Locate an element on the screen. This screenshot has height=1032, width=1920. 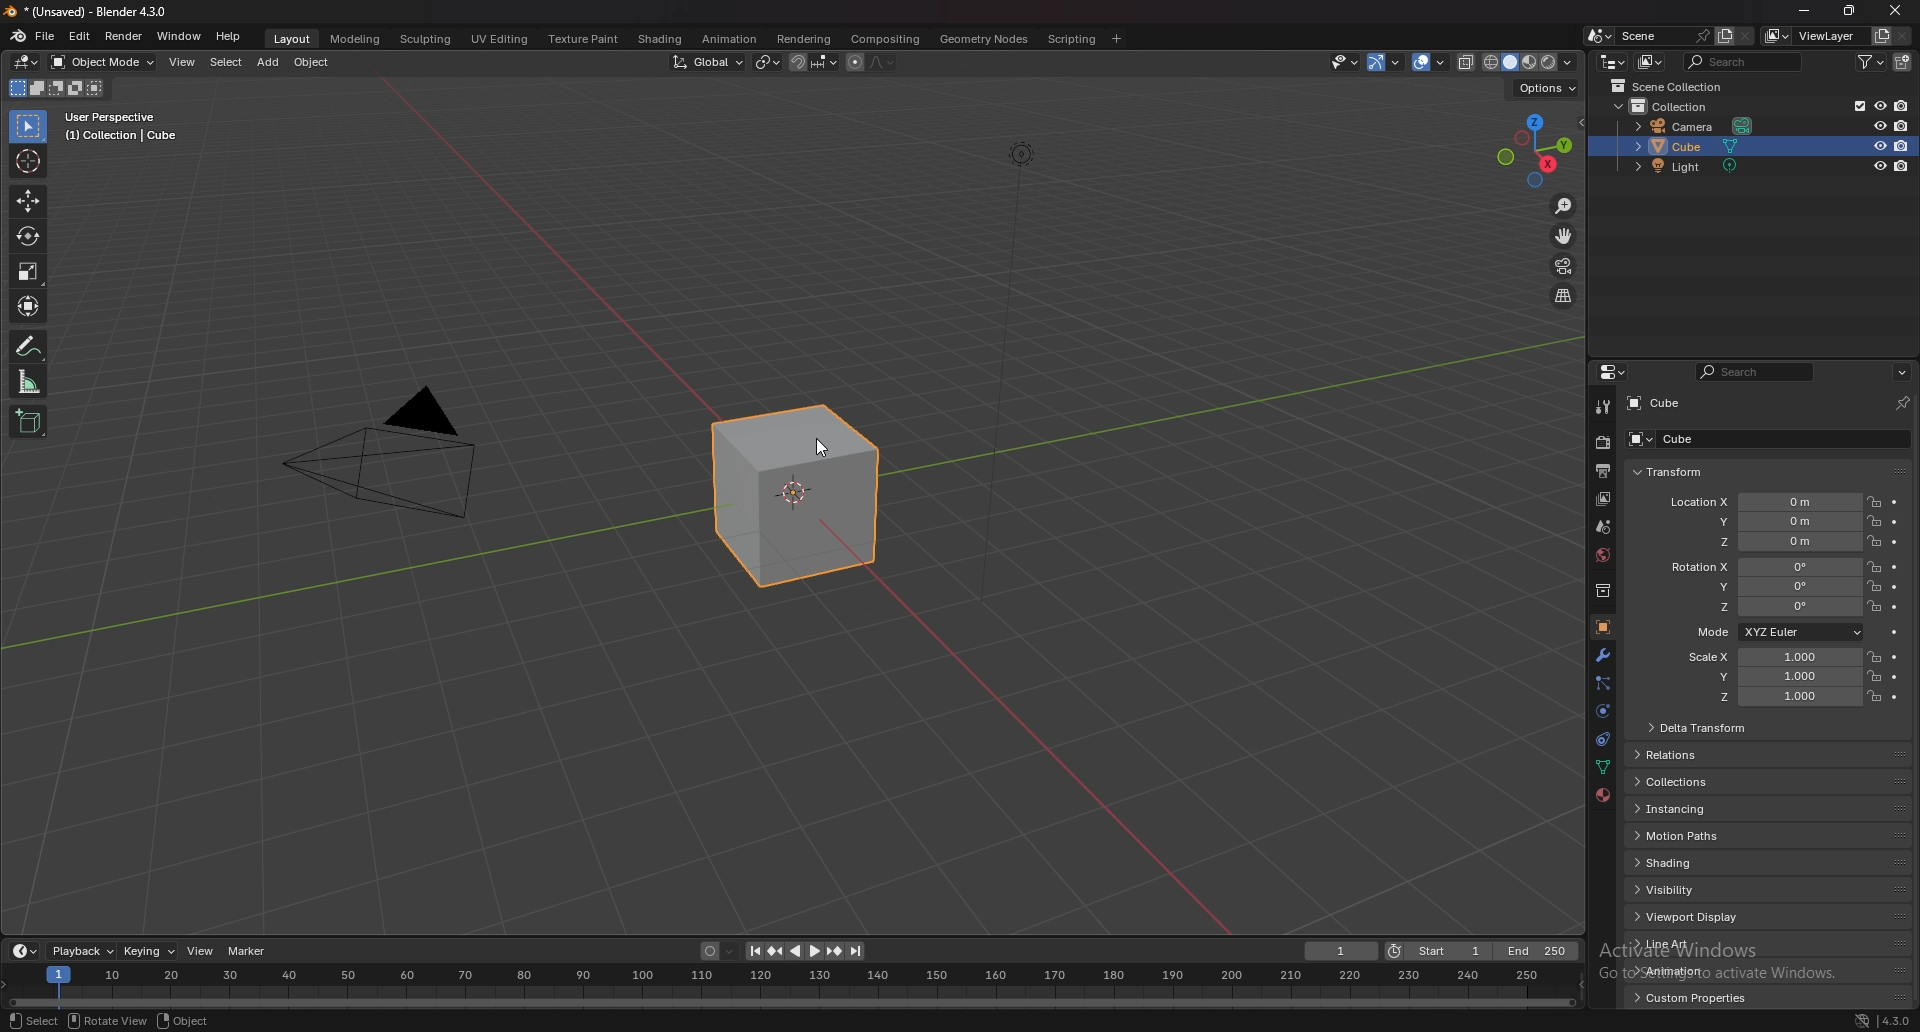
view layer is located at coordinates (1604, 499).